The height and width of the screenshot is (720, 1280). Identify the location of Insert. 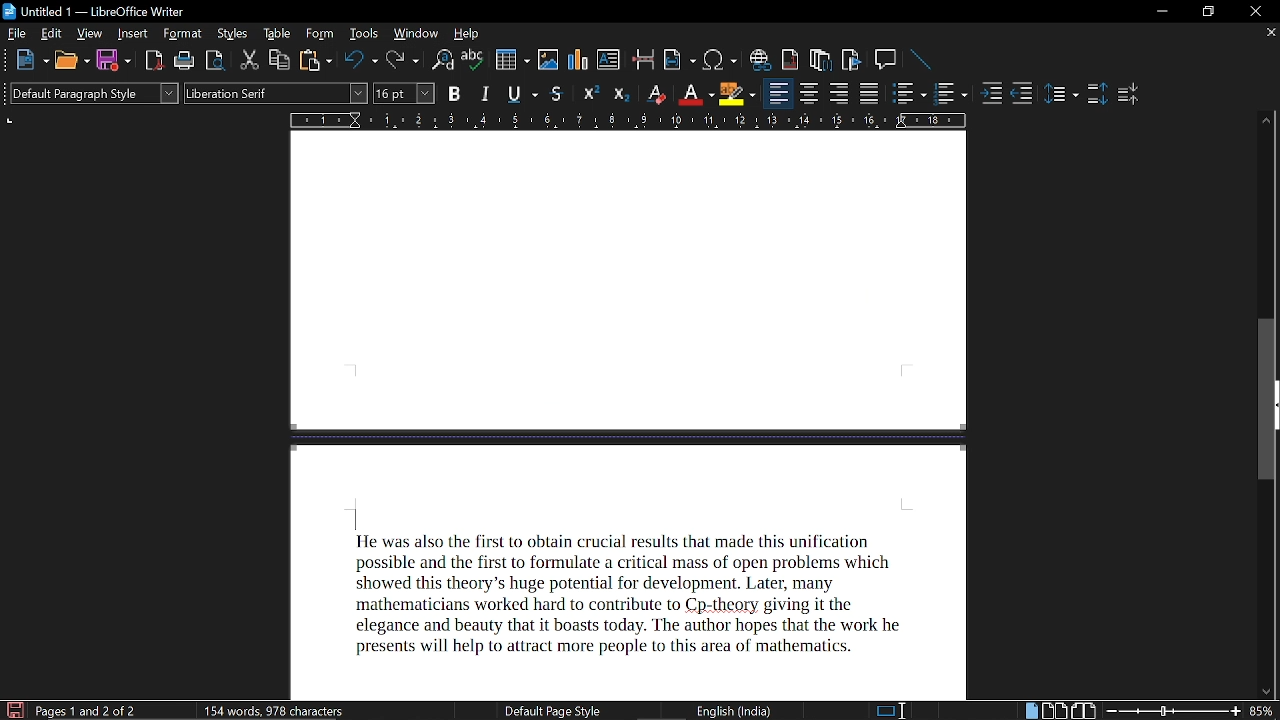
(133, 34).